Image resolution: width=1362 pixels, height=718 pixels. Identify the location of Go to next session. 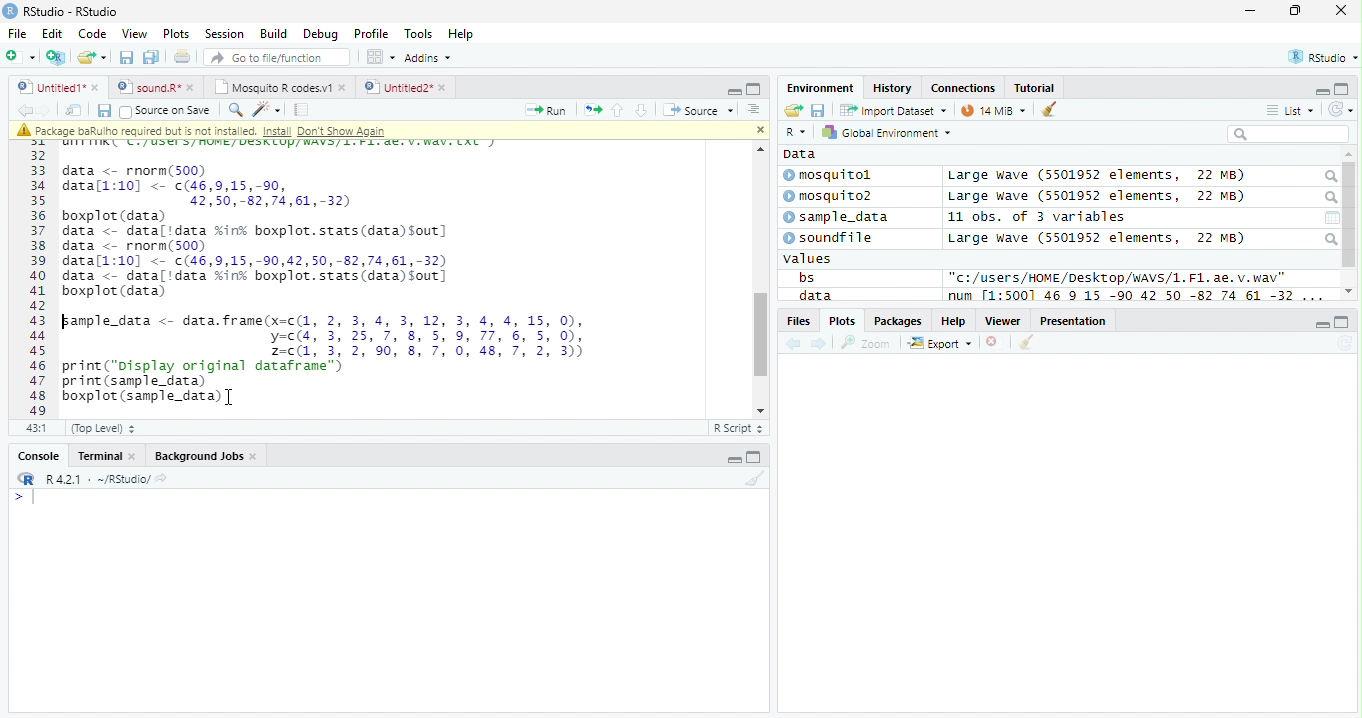
(642, 111).